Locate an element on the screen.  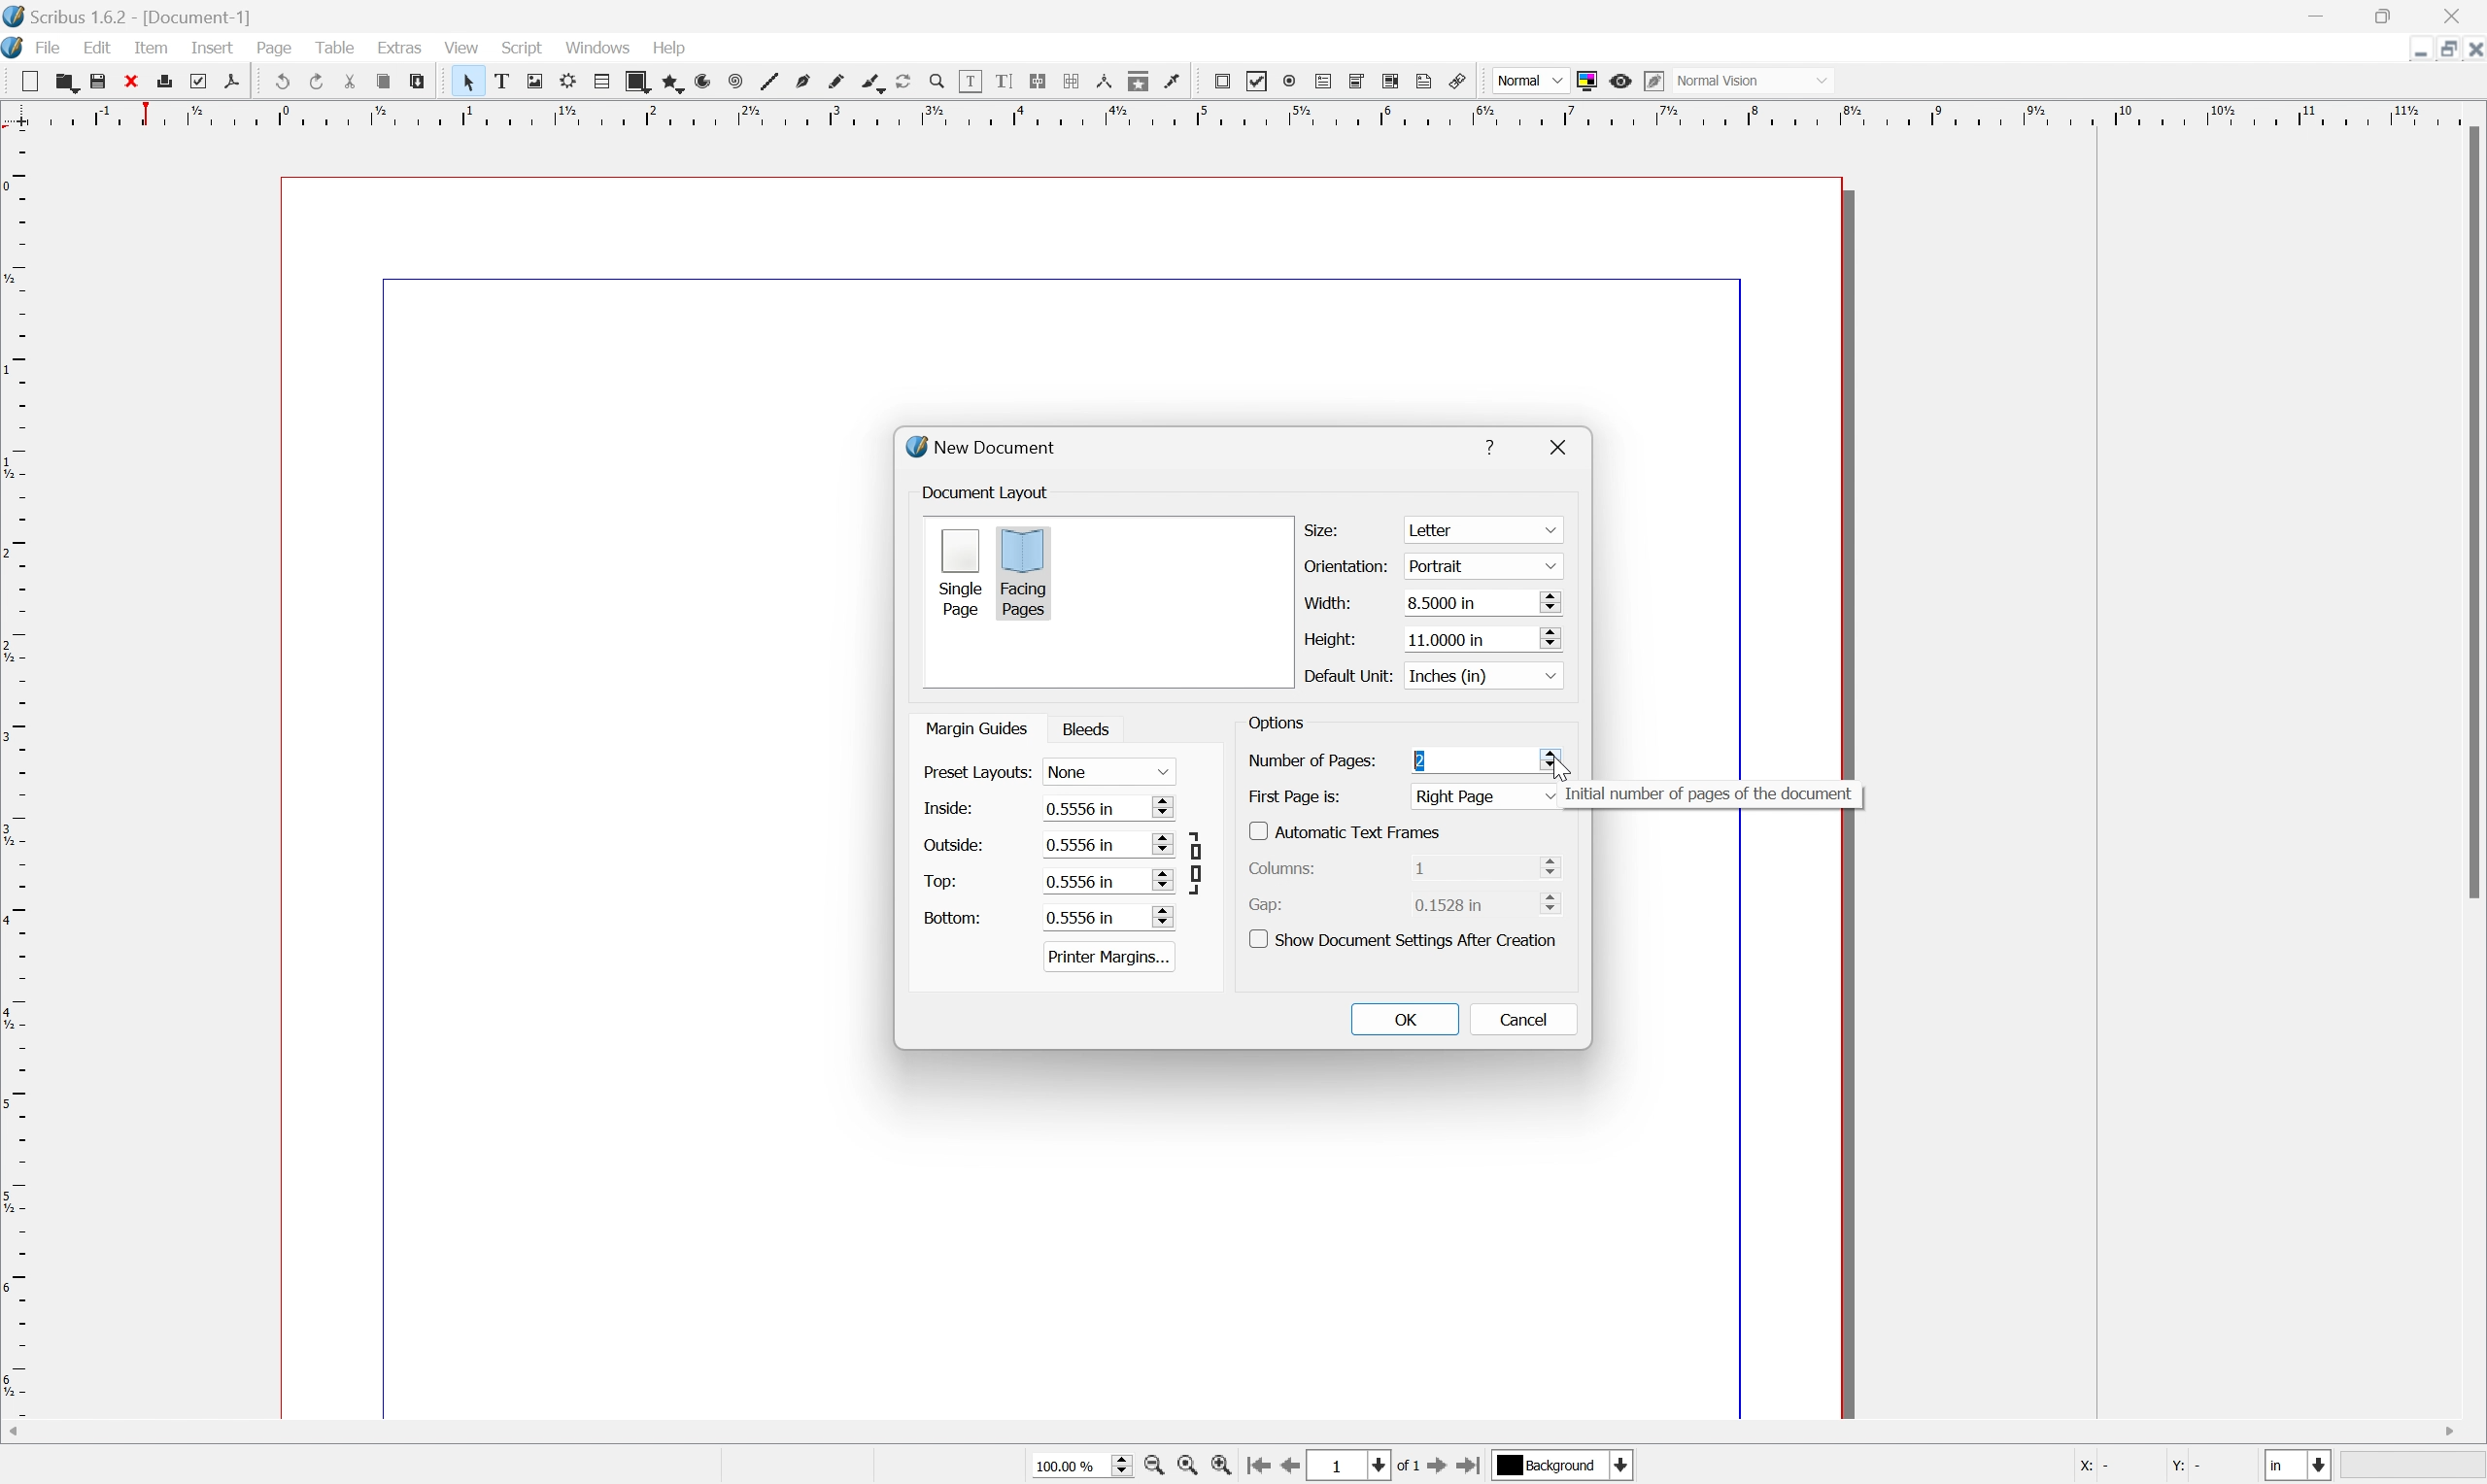
Item is located at coordinates (157, 48).